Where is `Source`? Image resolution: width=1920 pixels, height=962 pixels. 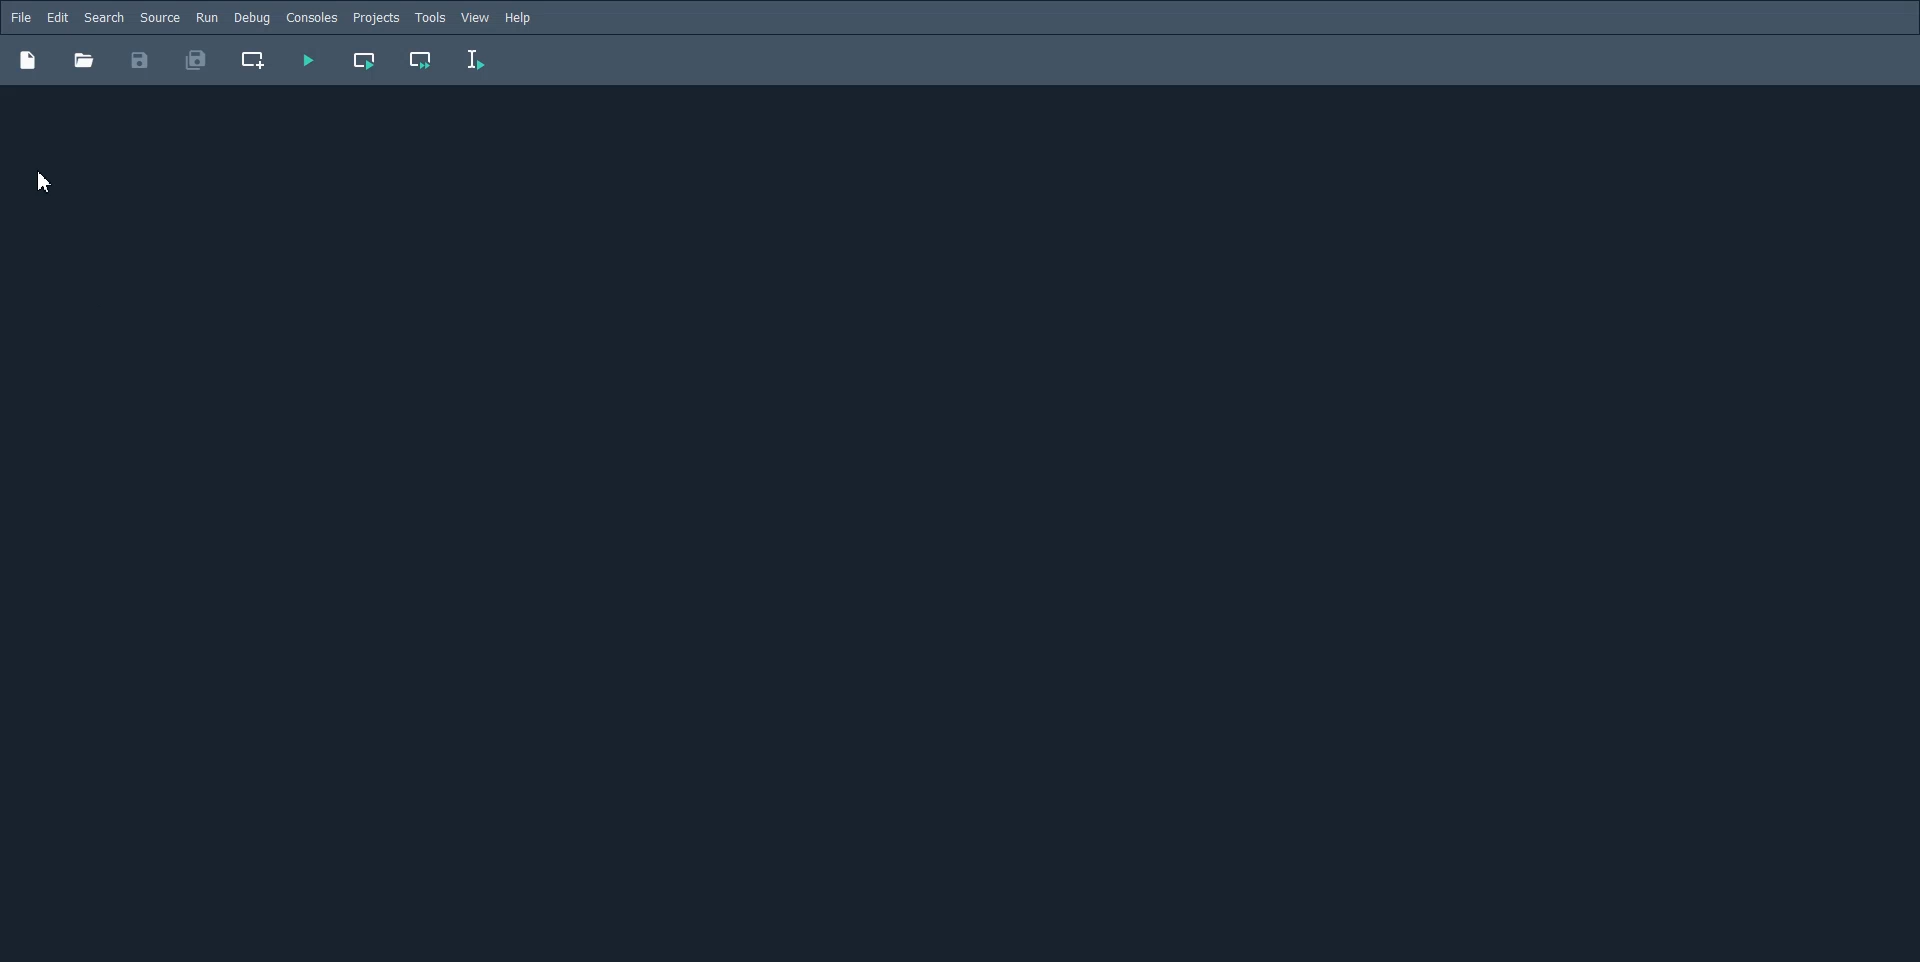 Source is located at coordinates (160, 17).